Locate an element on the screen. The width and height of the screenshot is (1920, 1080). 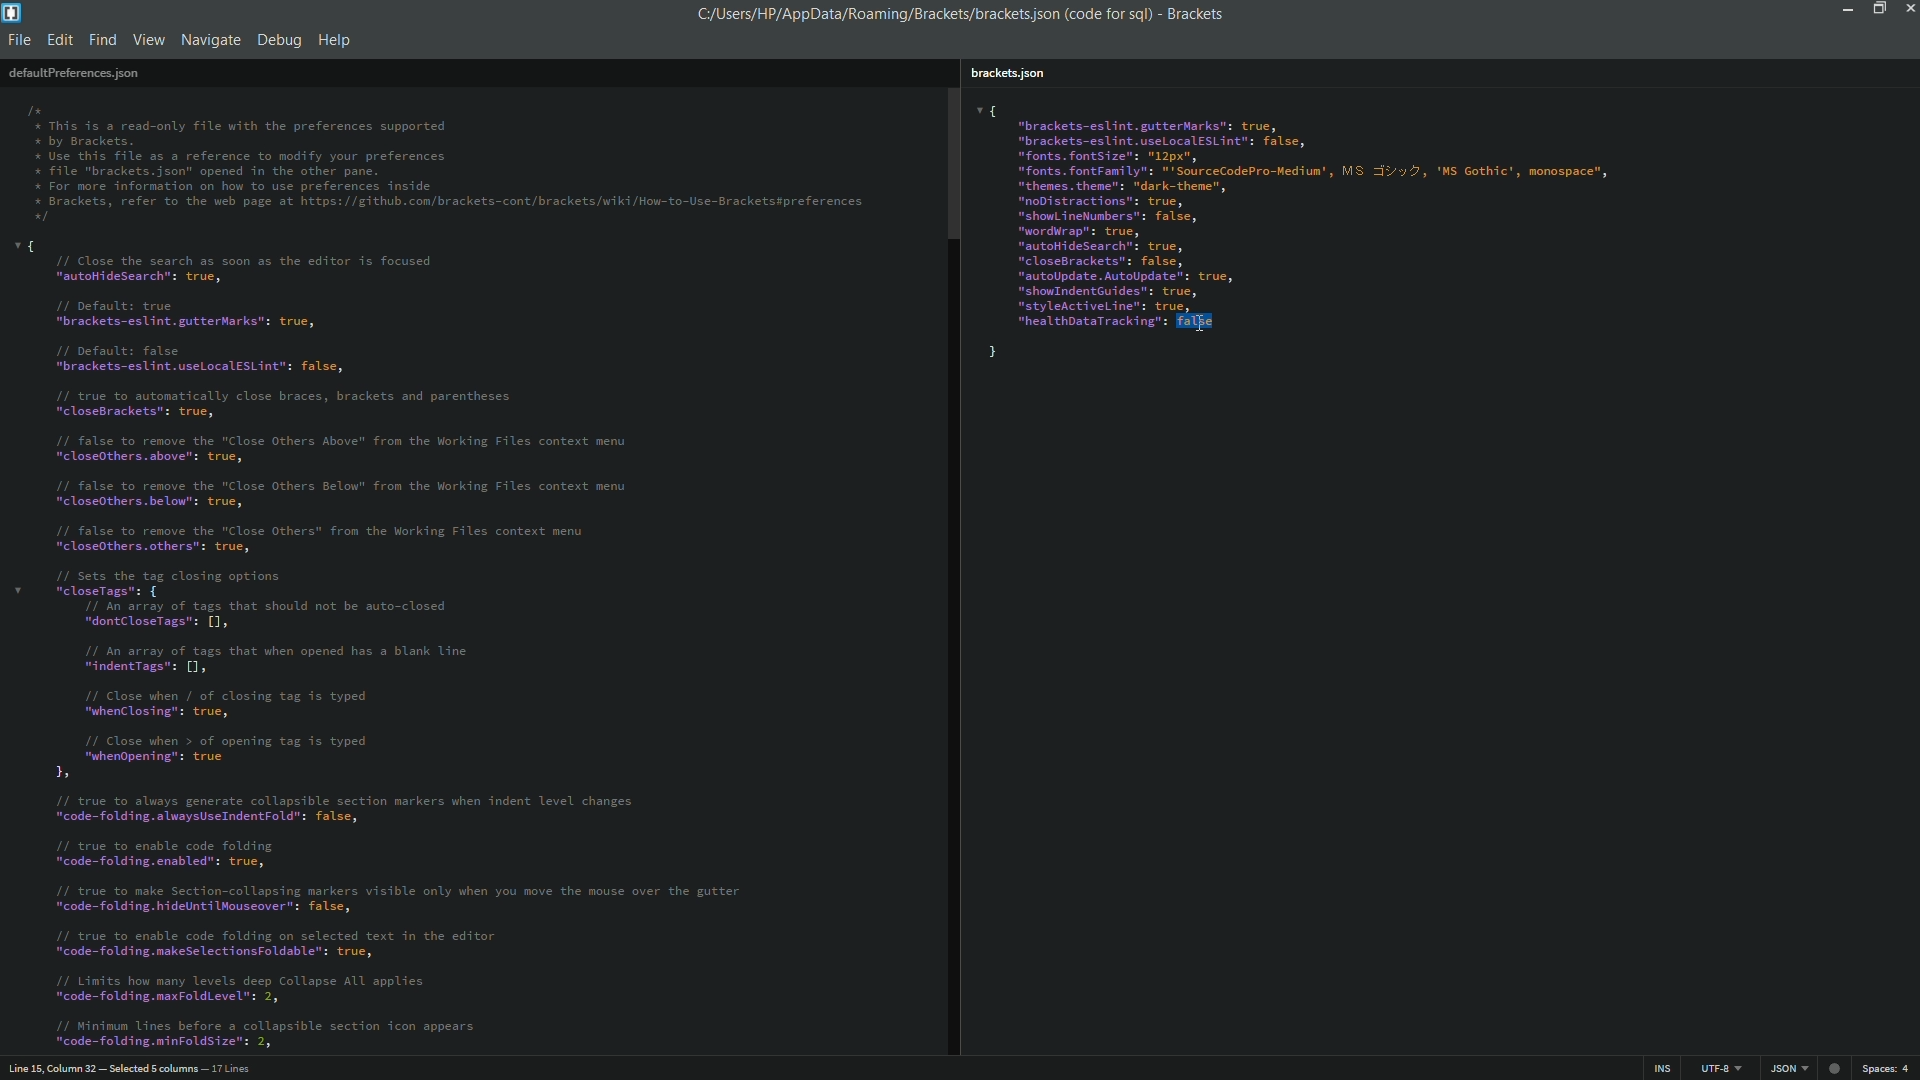
Help menu is located at coordinates (338, 39).